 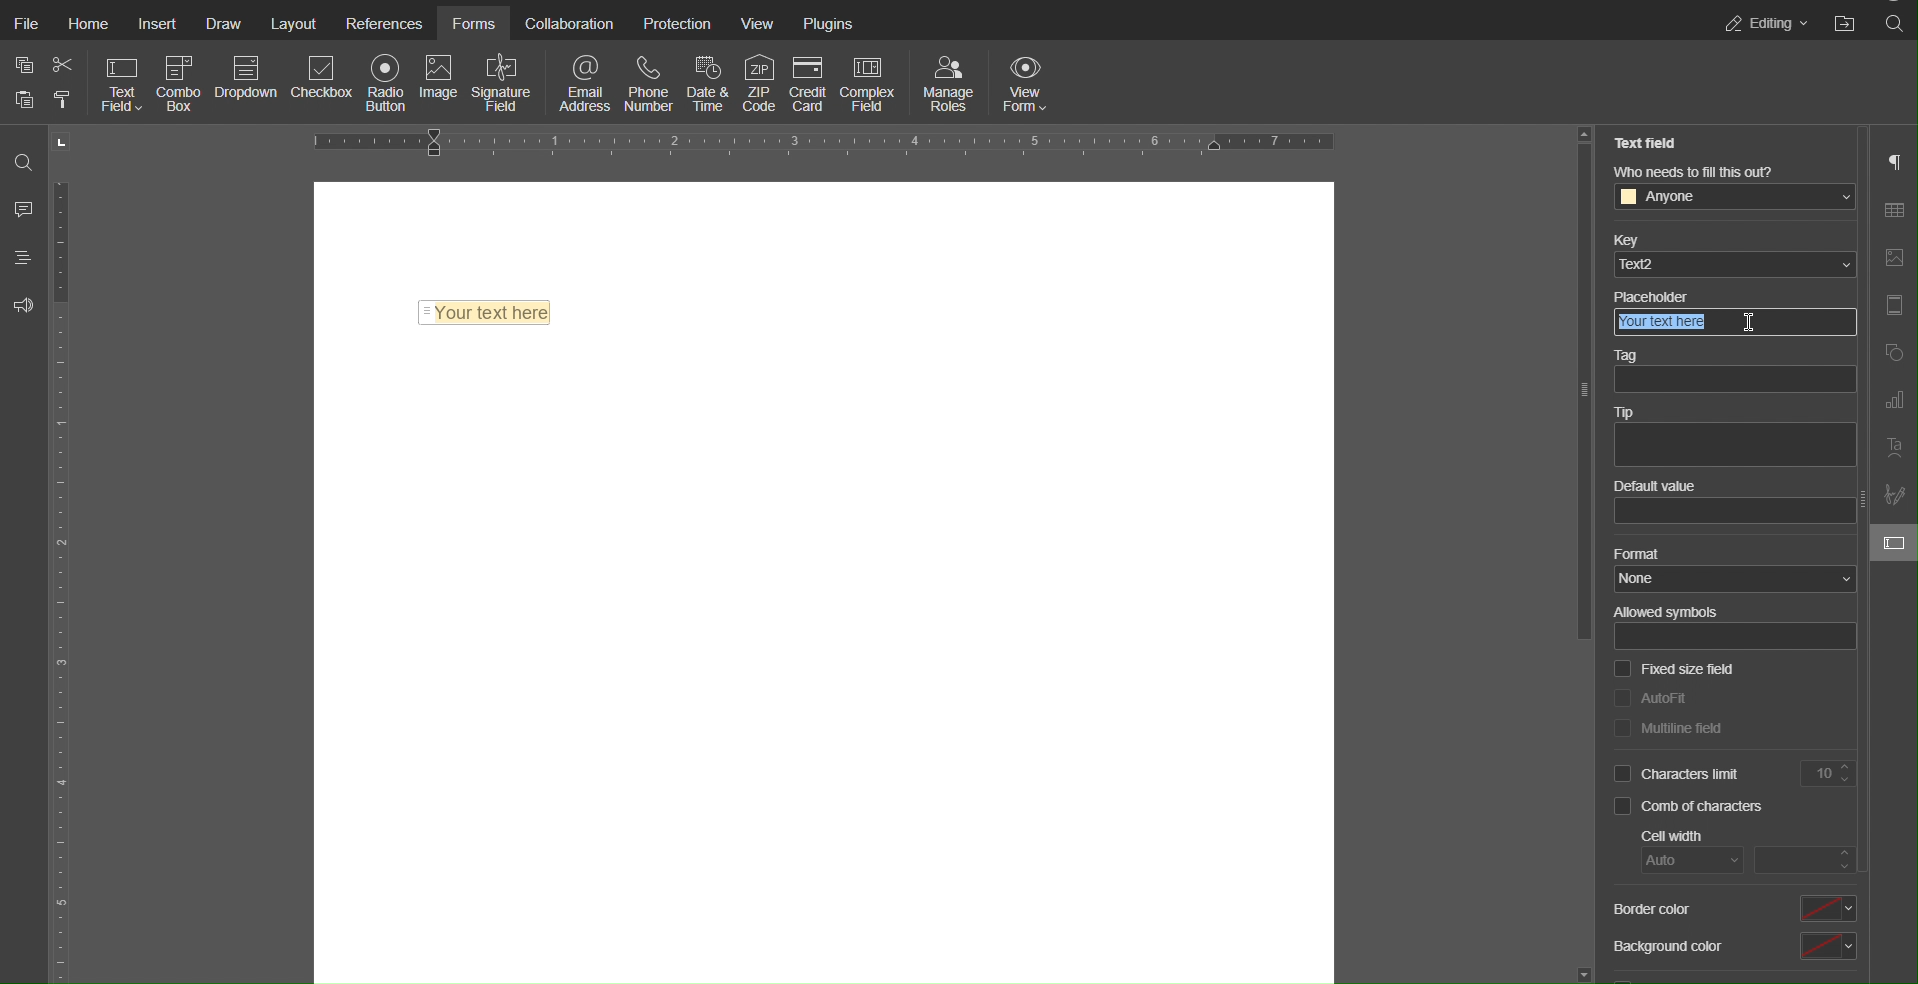 What do you see at coordinates (1766, 21) in the screenshot?
I see `Editing` at bounding box center [1766, 21].